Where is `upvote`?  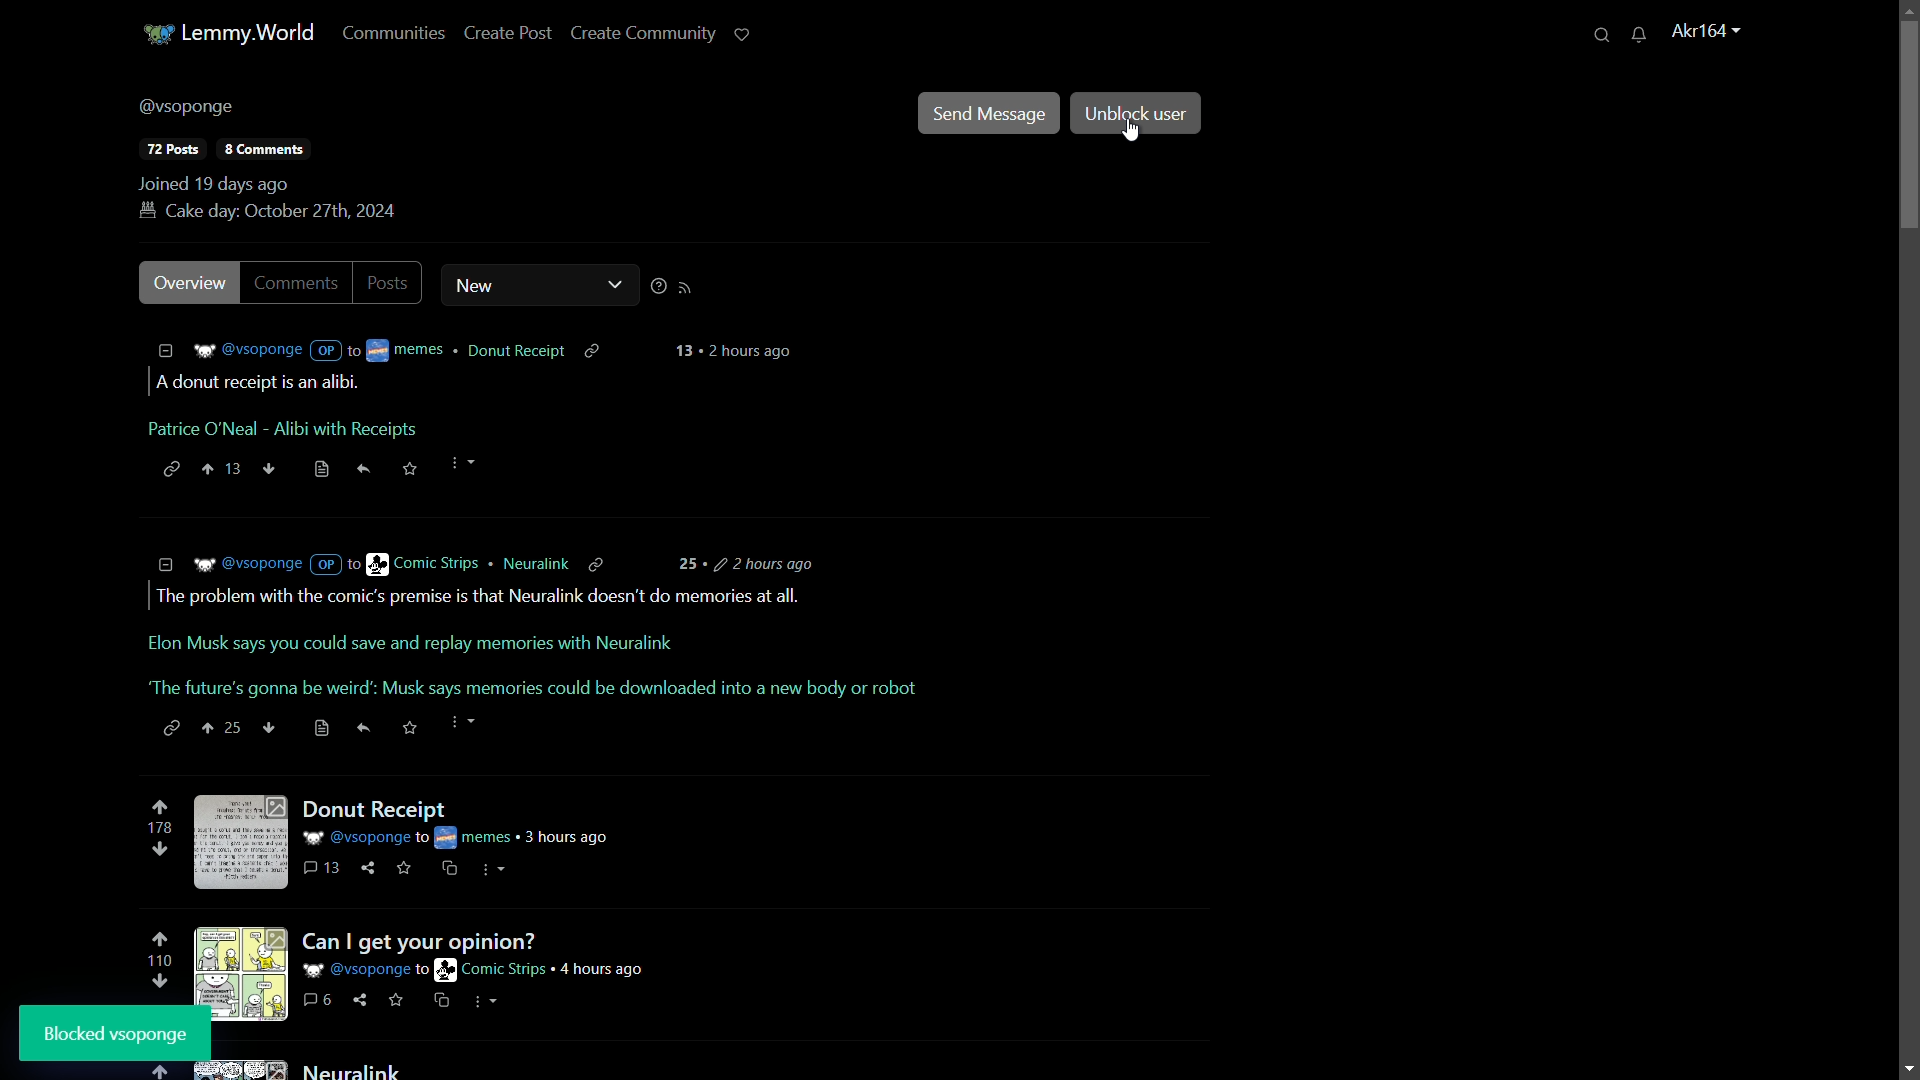
upvote is located at coordinates (161, 1072).